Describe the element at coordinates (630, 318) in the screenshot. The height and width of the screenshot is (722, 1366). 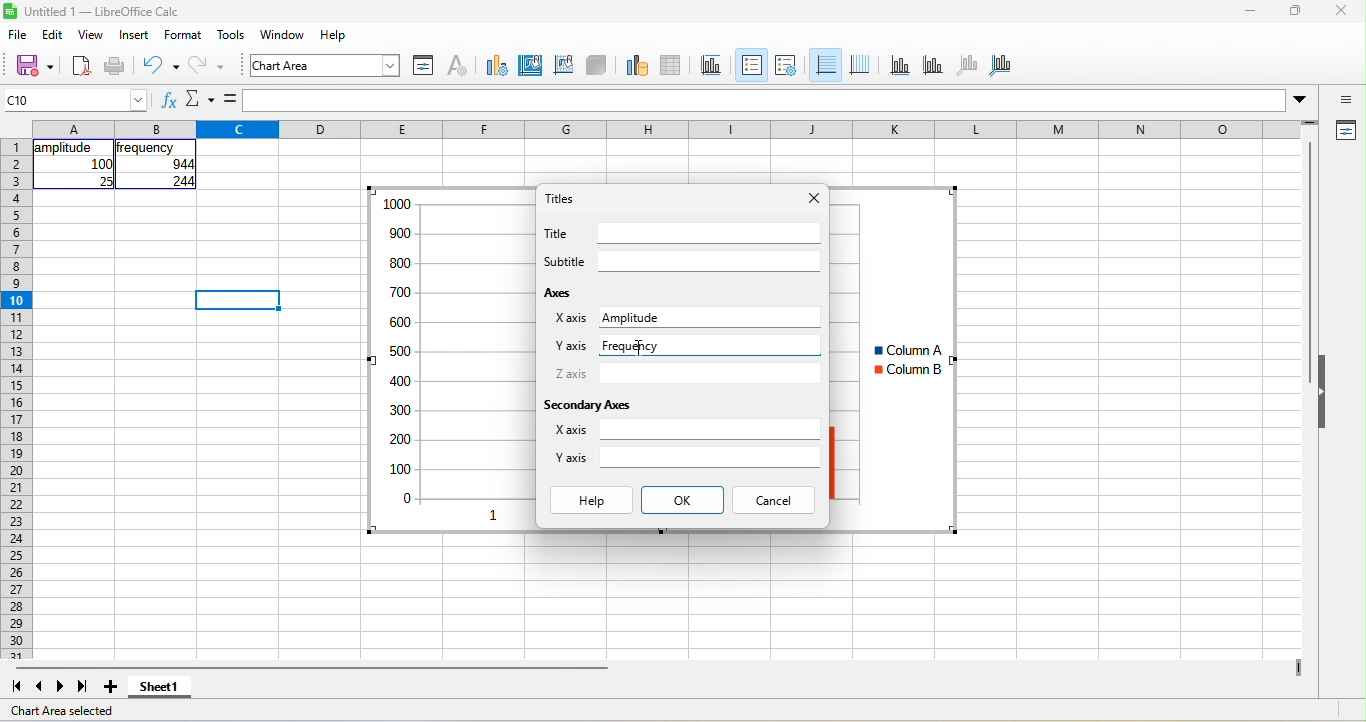
I see `Amplitude` at that location.